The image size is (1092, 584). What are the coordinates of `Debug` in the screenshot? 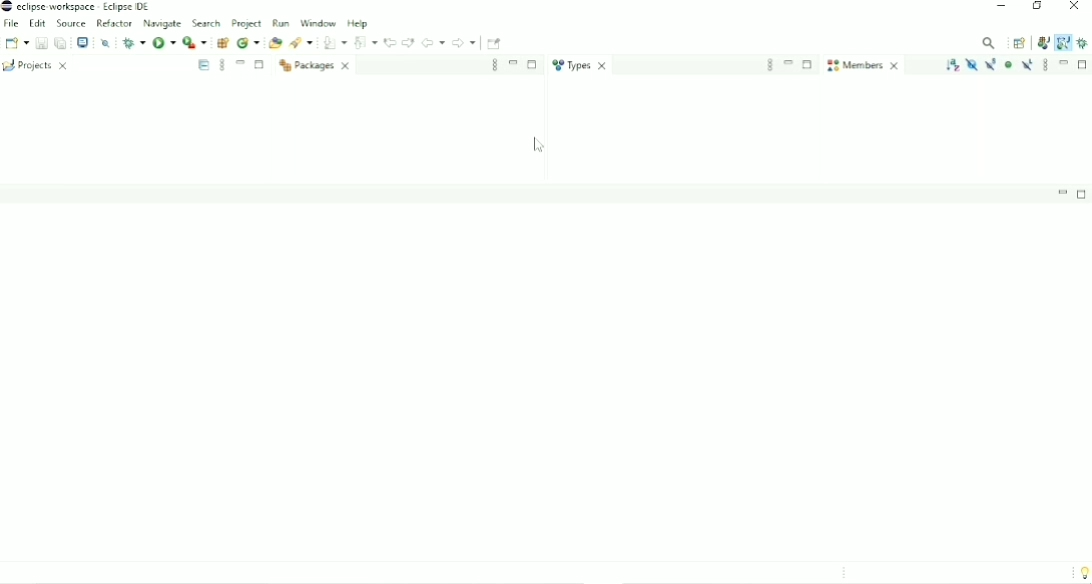 It's located at (1083, 42).